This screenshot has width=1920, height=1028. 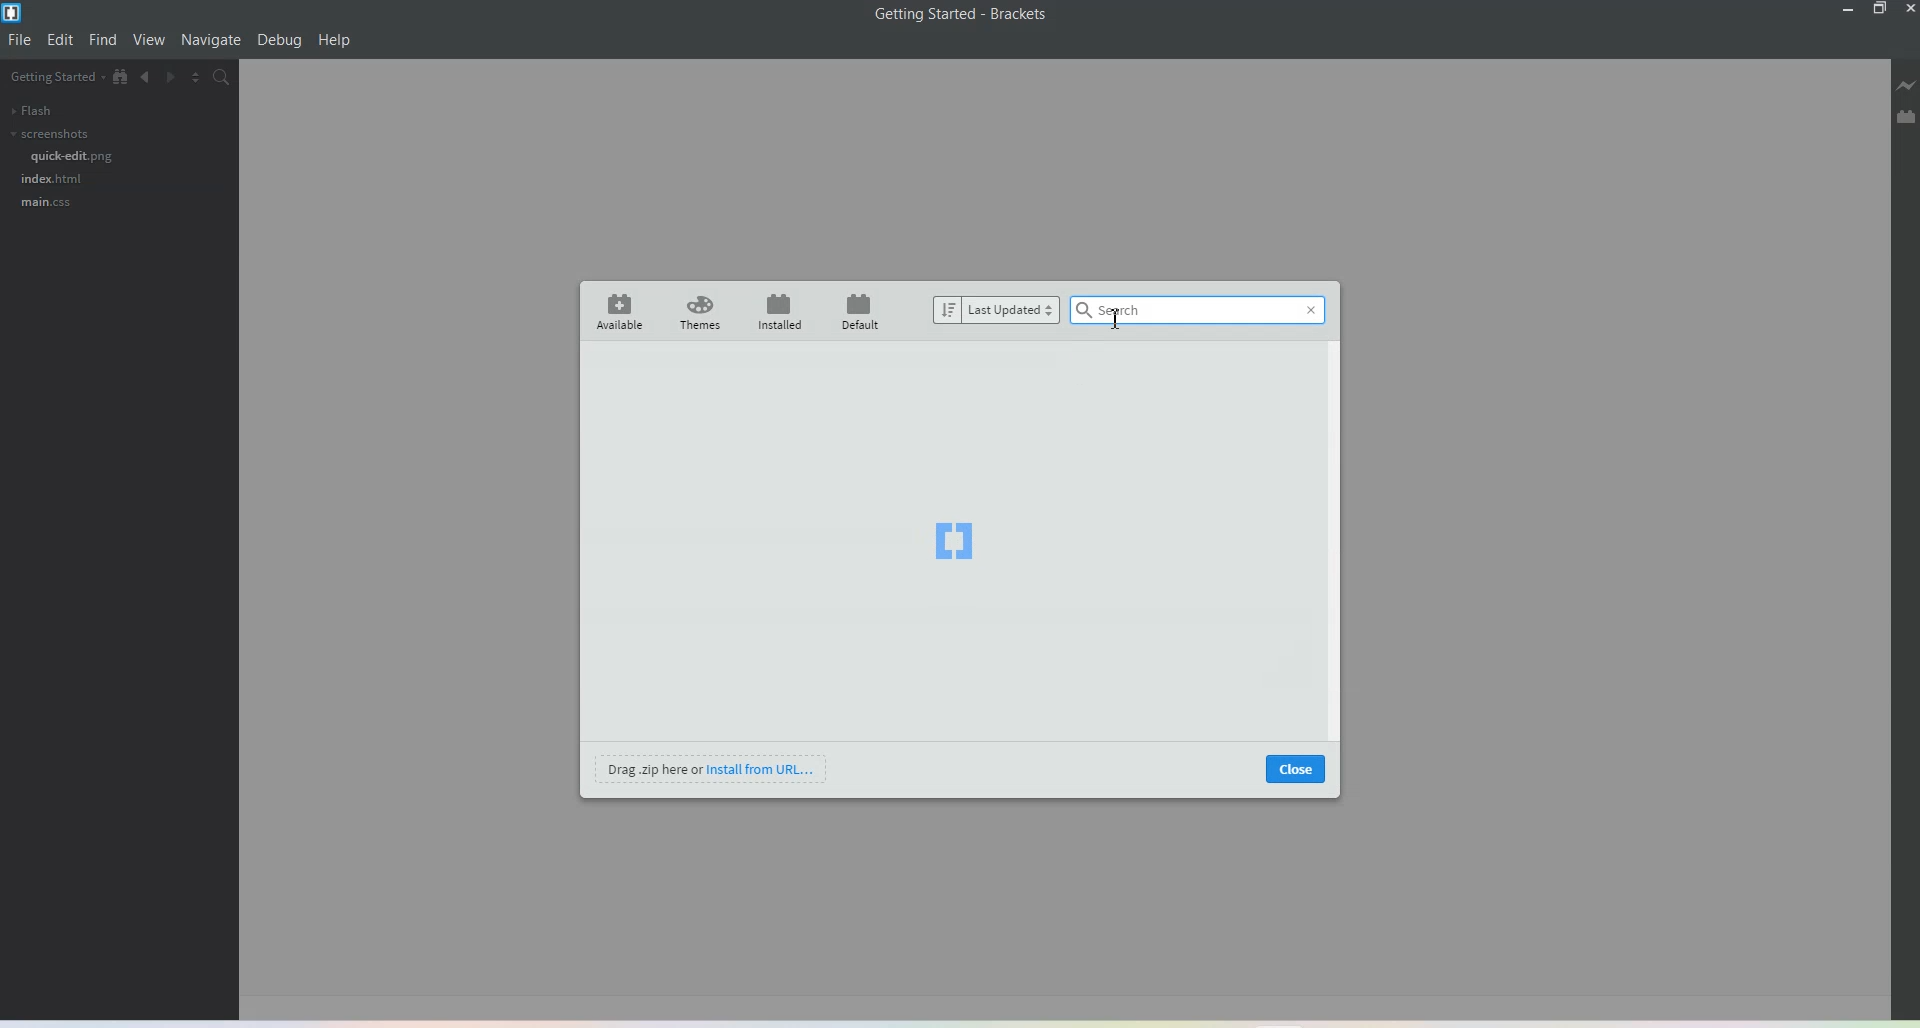 I want to click on Flash, so click(x=30, y=110).